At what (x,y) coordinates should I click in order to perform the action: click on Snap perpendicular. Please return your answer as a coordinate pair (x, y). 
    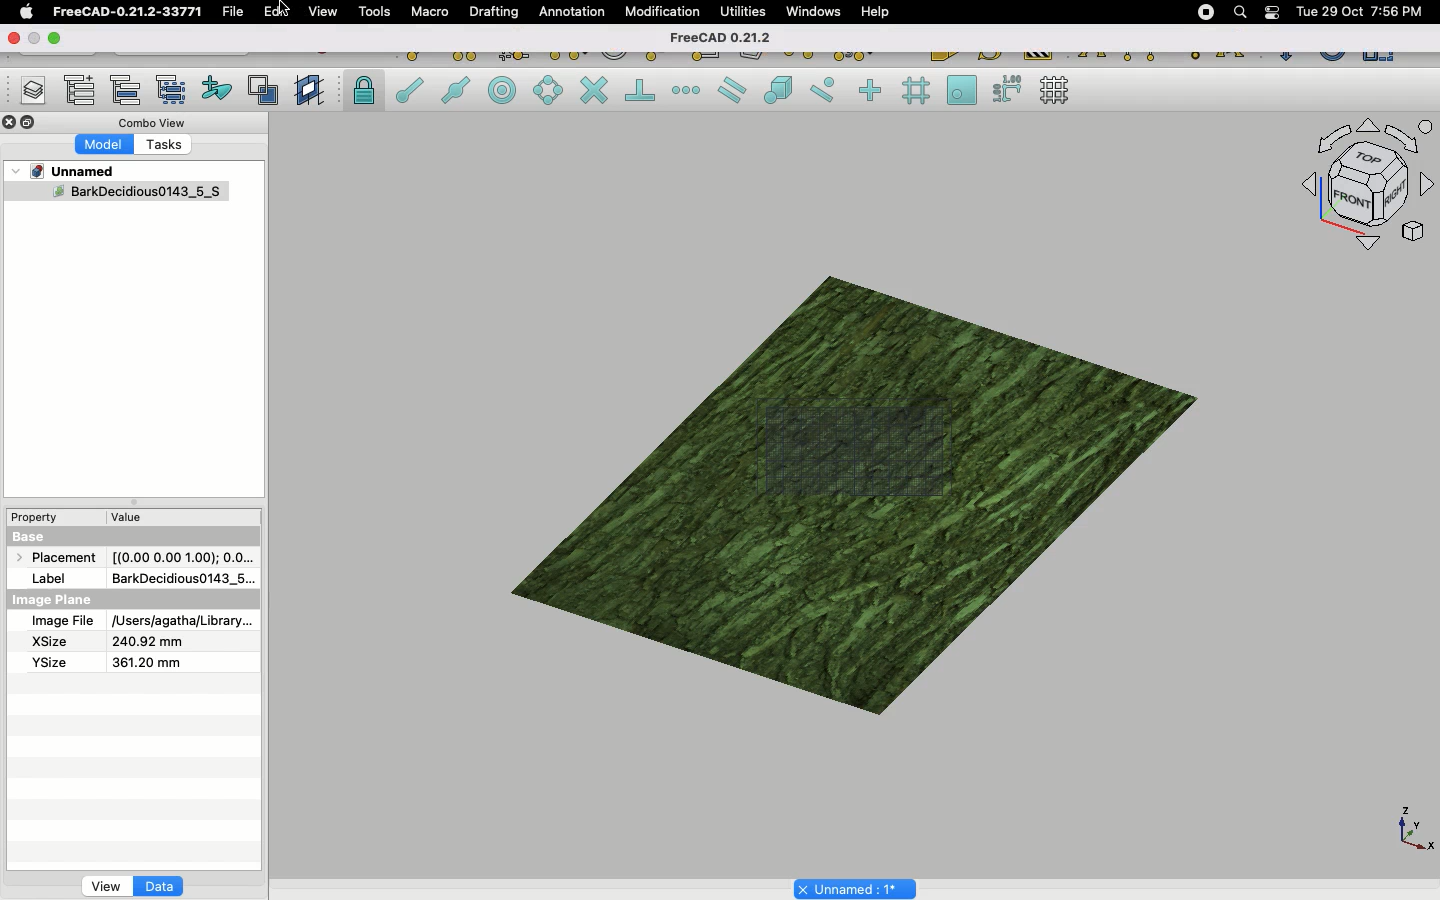
    Looking at the image, I should click on (643, 92).